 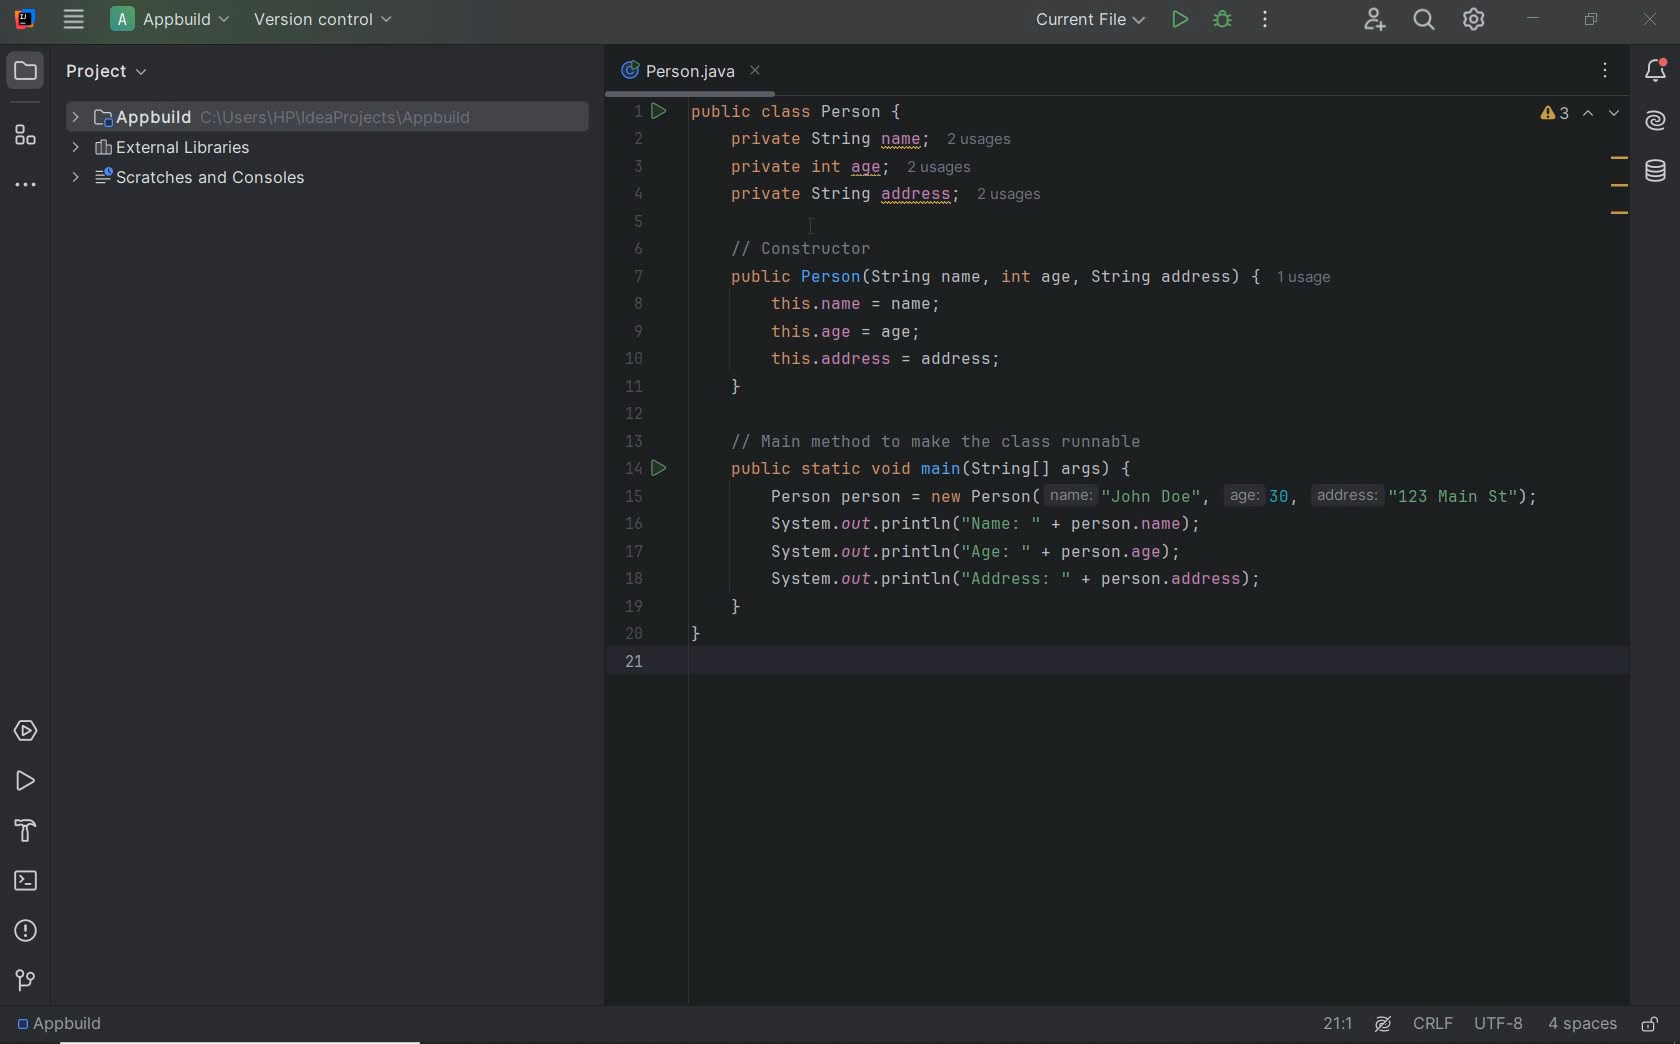 What do you see at coordinates (25, 136) in the screenshot?
I see `structure` at bounding box center [25, 136].